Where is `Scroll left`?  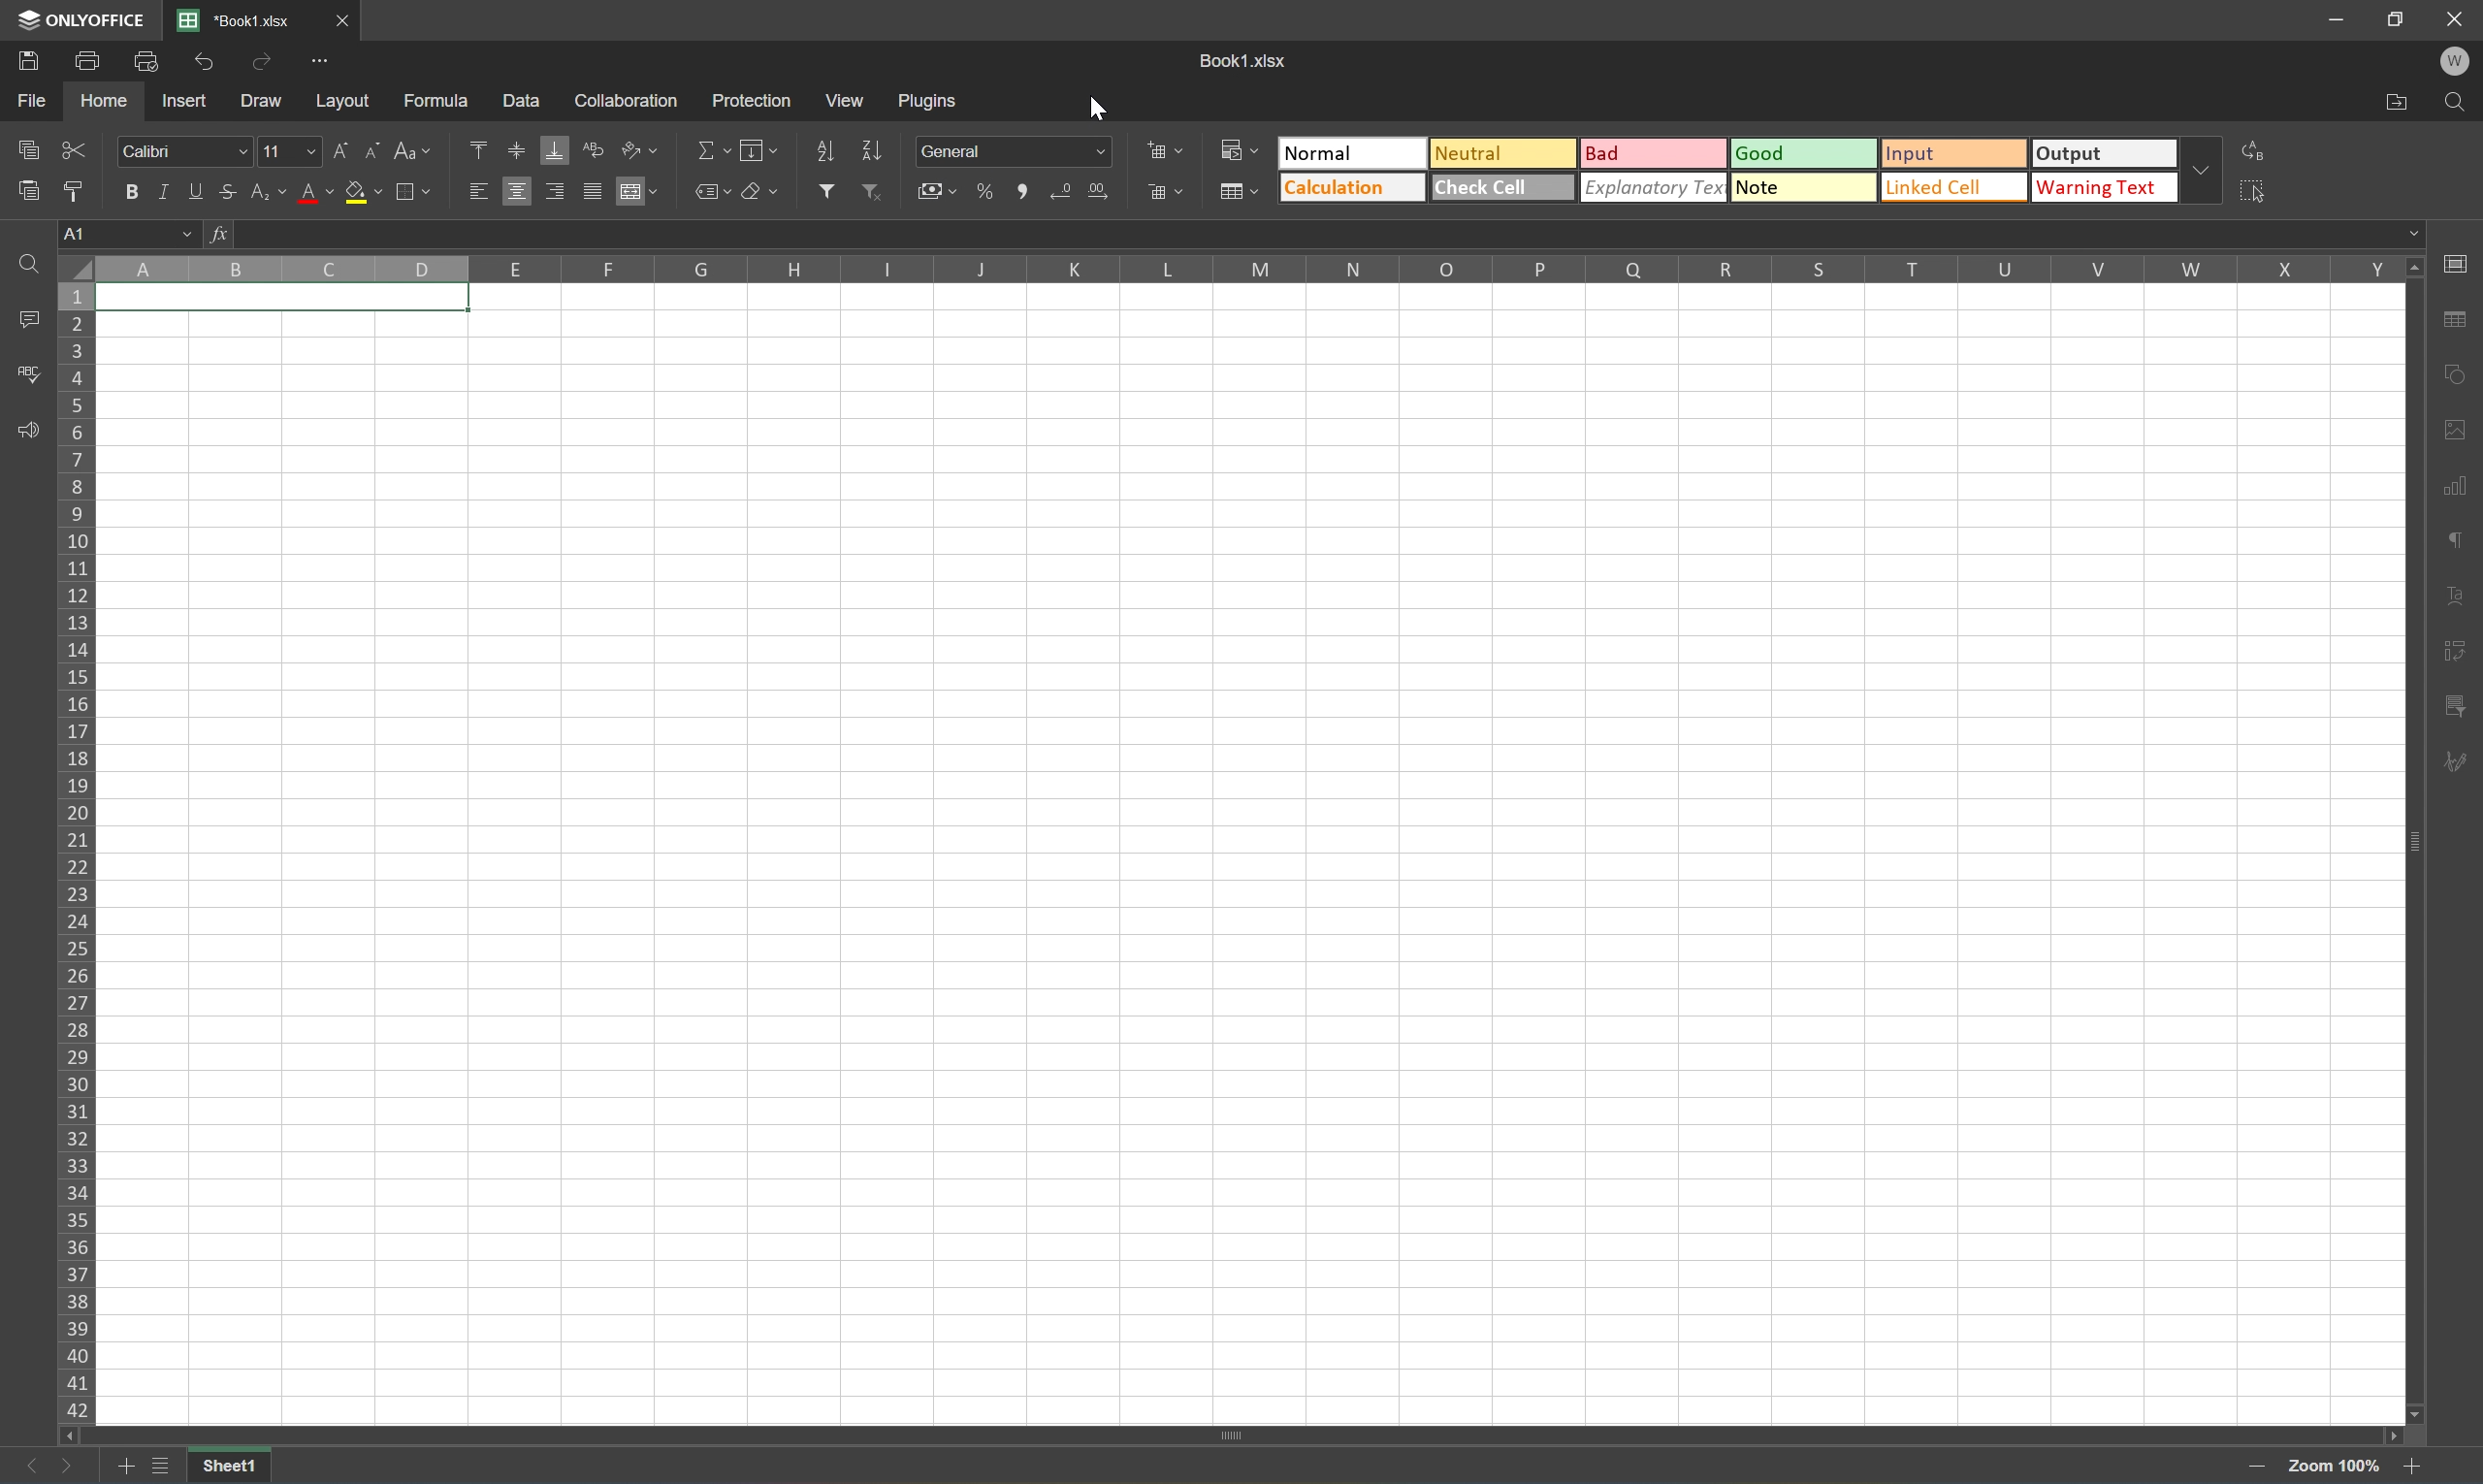
Scroll left is located at coordinates (69, 1437).